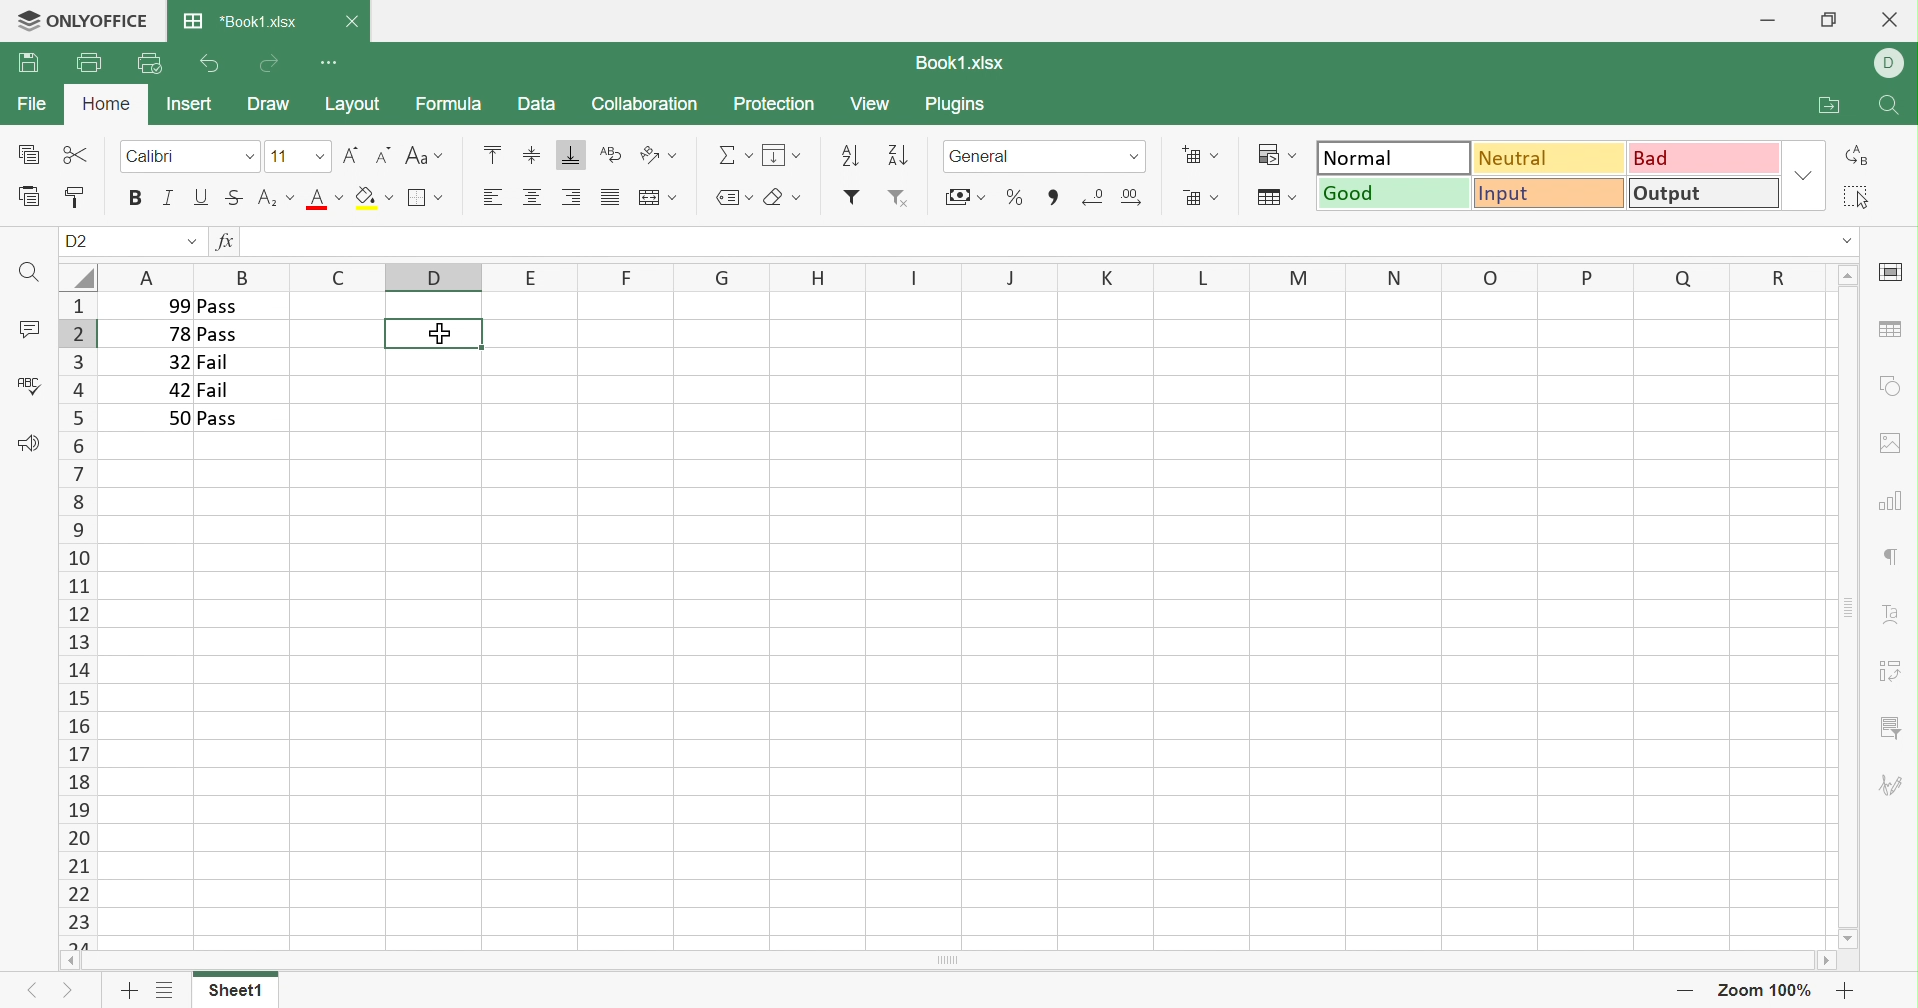 This screenshot has height=1008, width=1918. Describe the element at coordinates (1553, 194) in the screenshot. I see `Input` at that location.